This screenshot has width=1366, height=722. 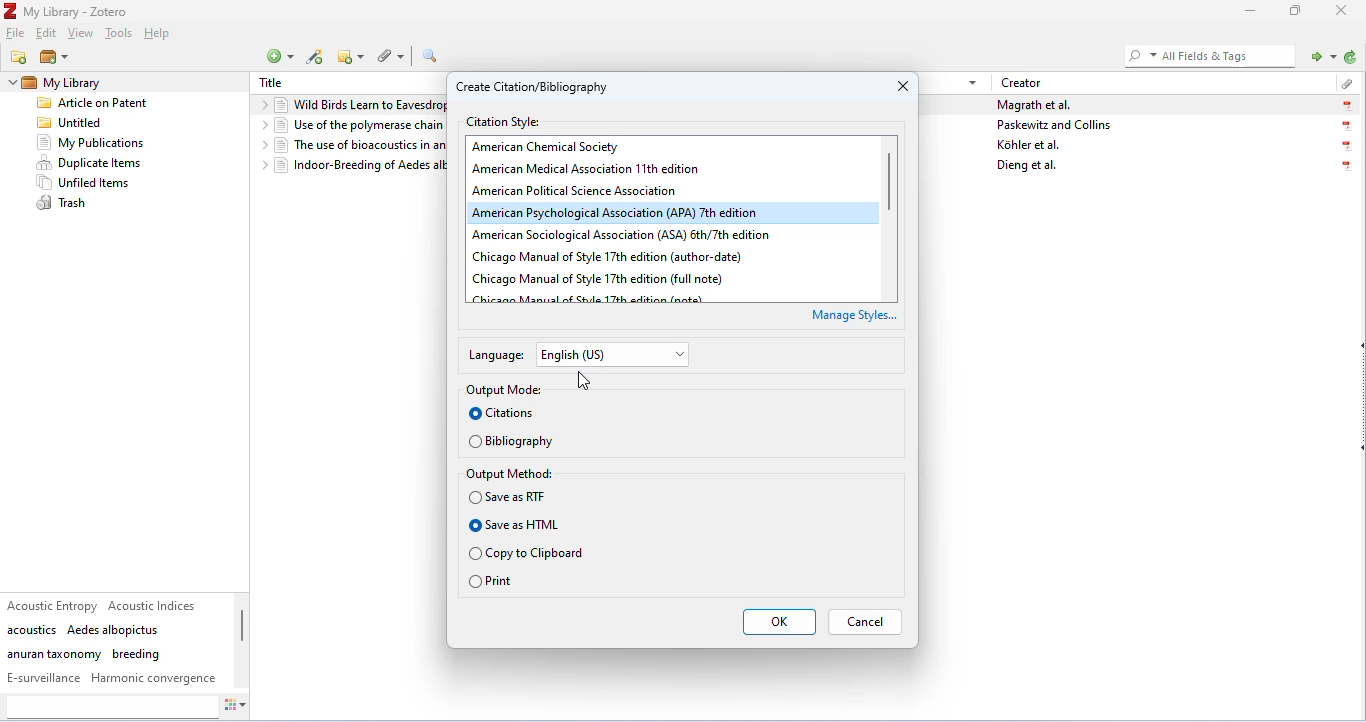 What do you see at coordinates (1036, 104) in the screenshot?
I see `magrath et al.` at bounding box center [1036, 104].